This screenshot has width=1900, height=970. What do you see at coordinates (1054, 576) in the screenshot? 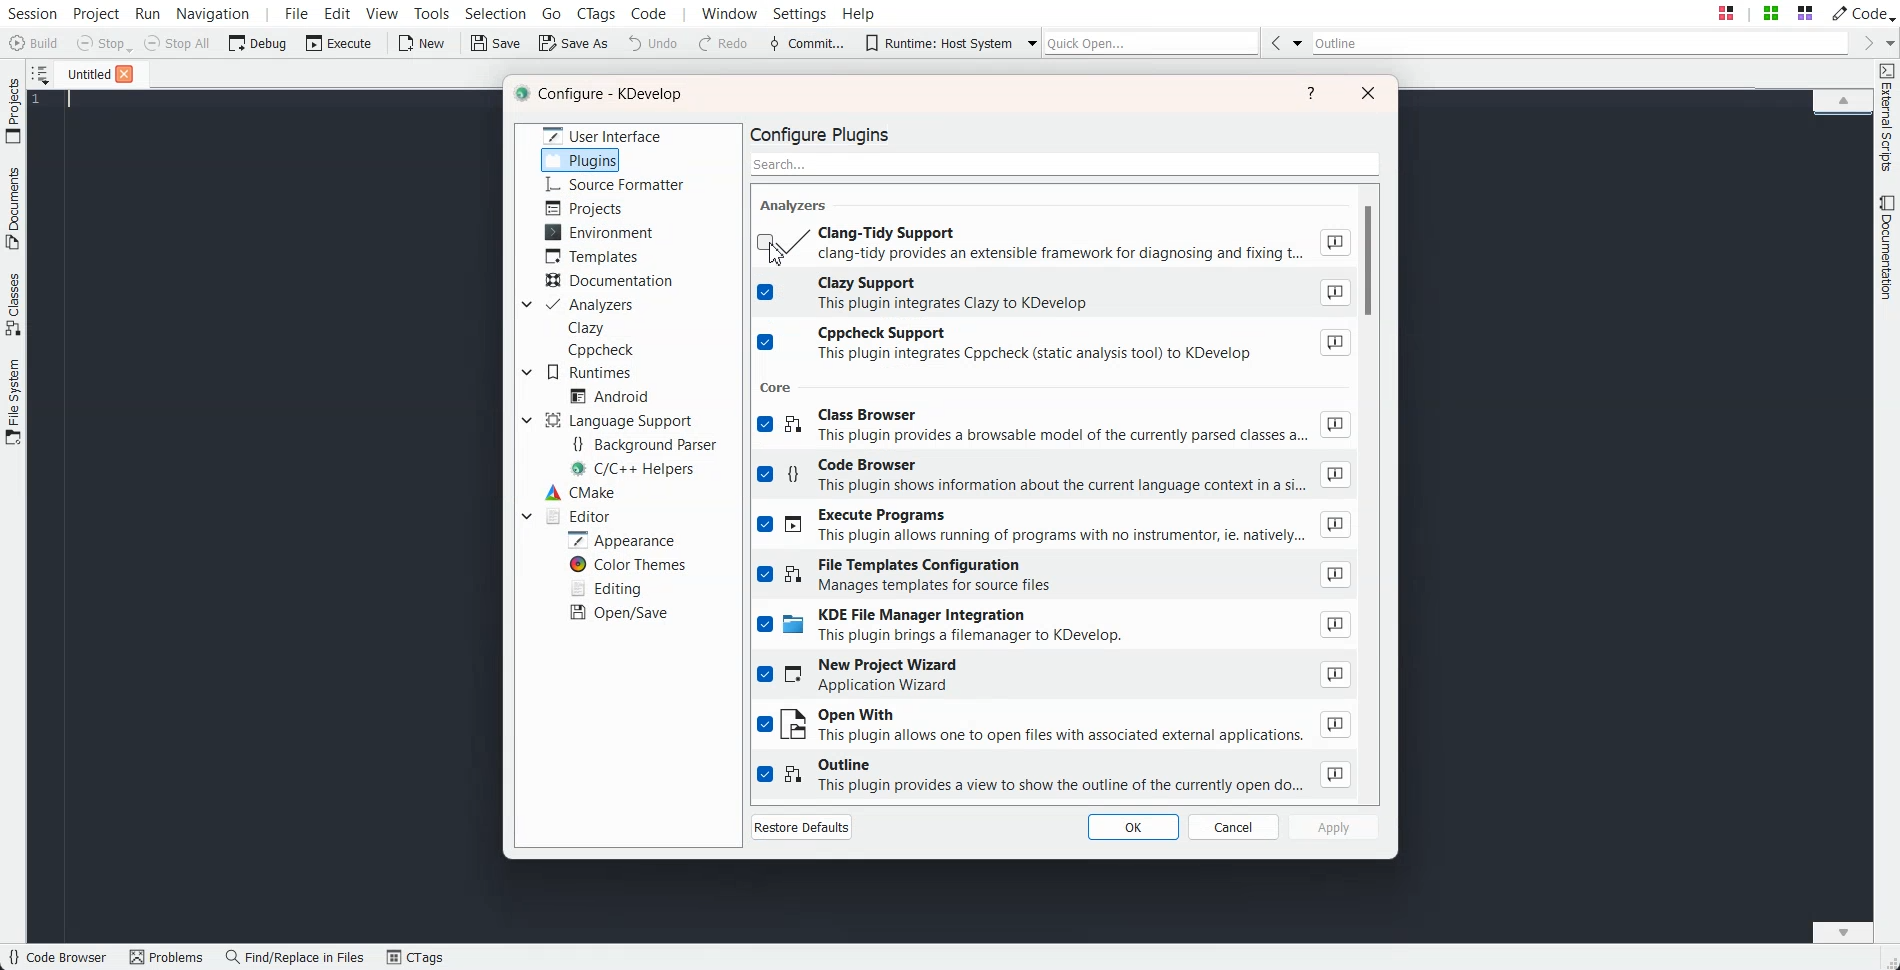
I see `Enable File Template Configuration` at bounding box center [1054, 576].